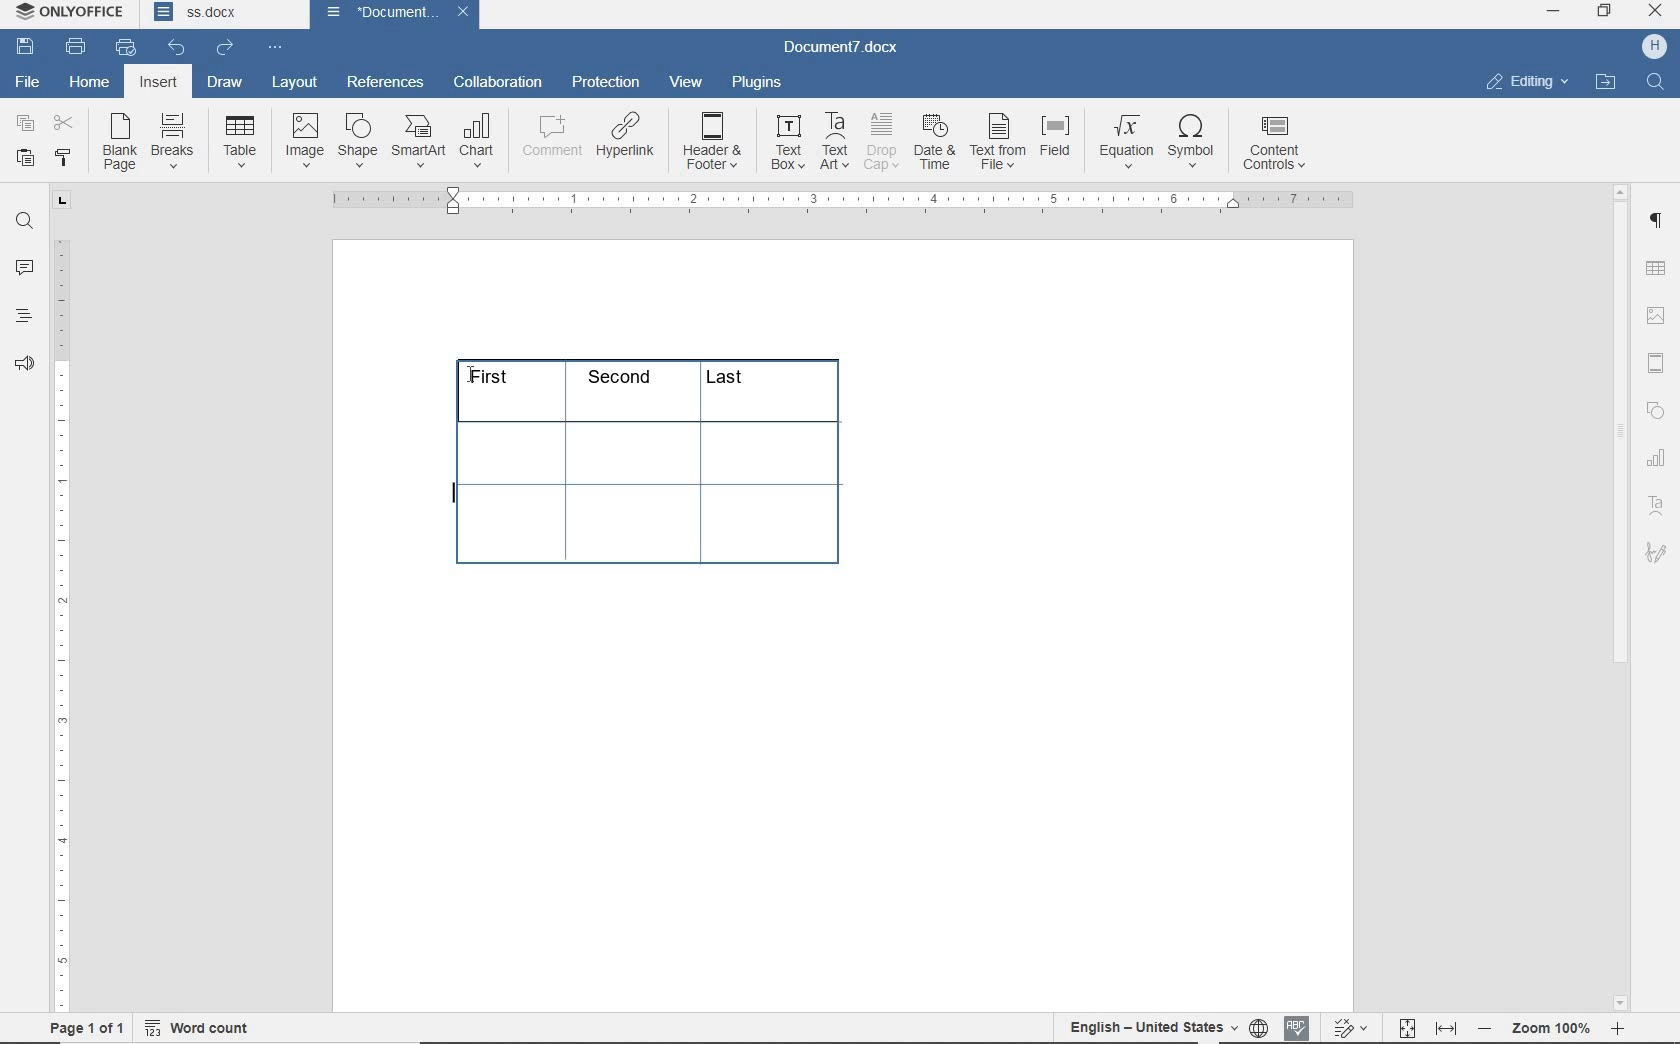 The width and height of the screenshot is (1680, 1044). What do you see at coordinates (1655, 268) in the screenshot?
I see `TABLE` at bounding box center [1655, 268].